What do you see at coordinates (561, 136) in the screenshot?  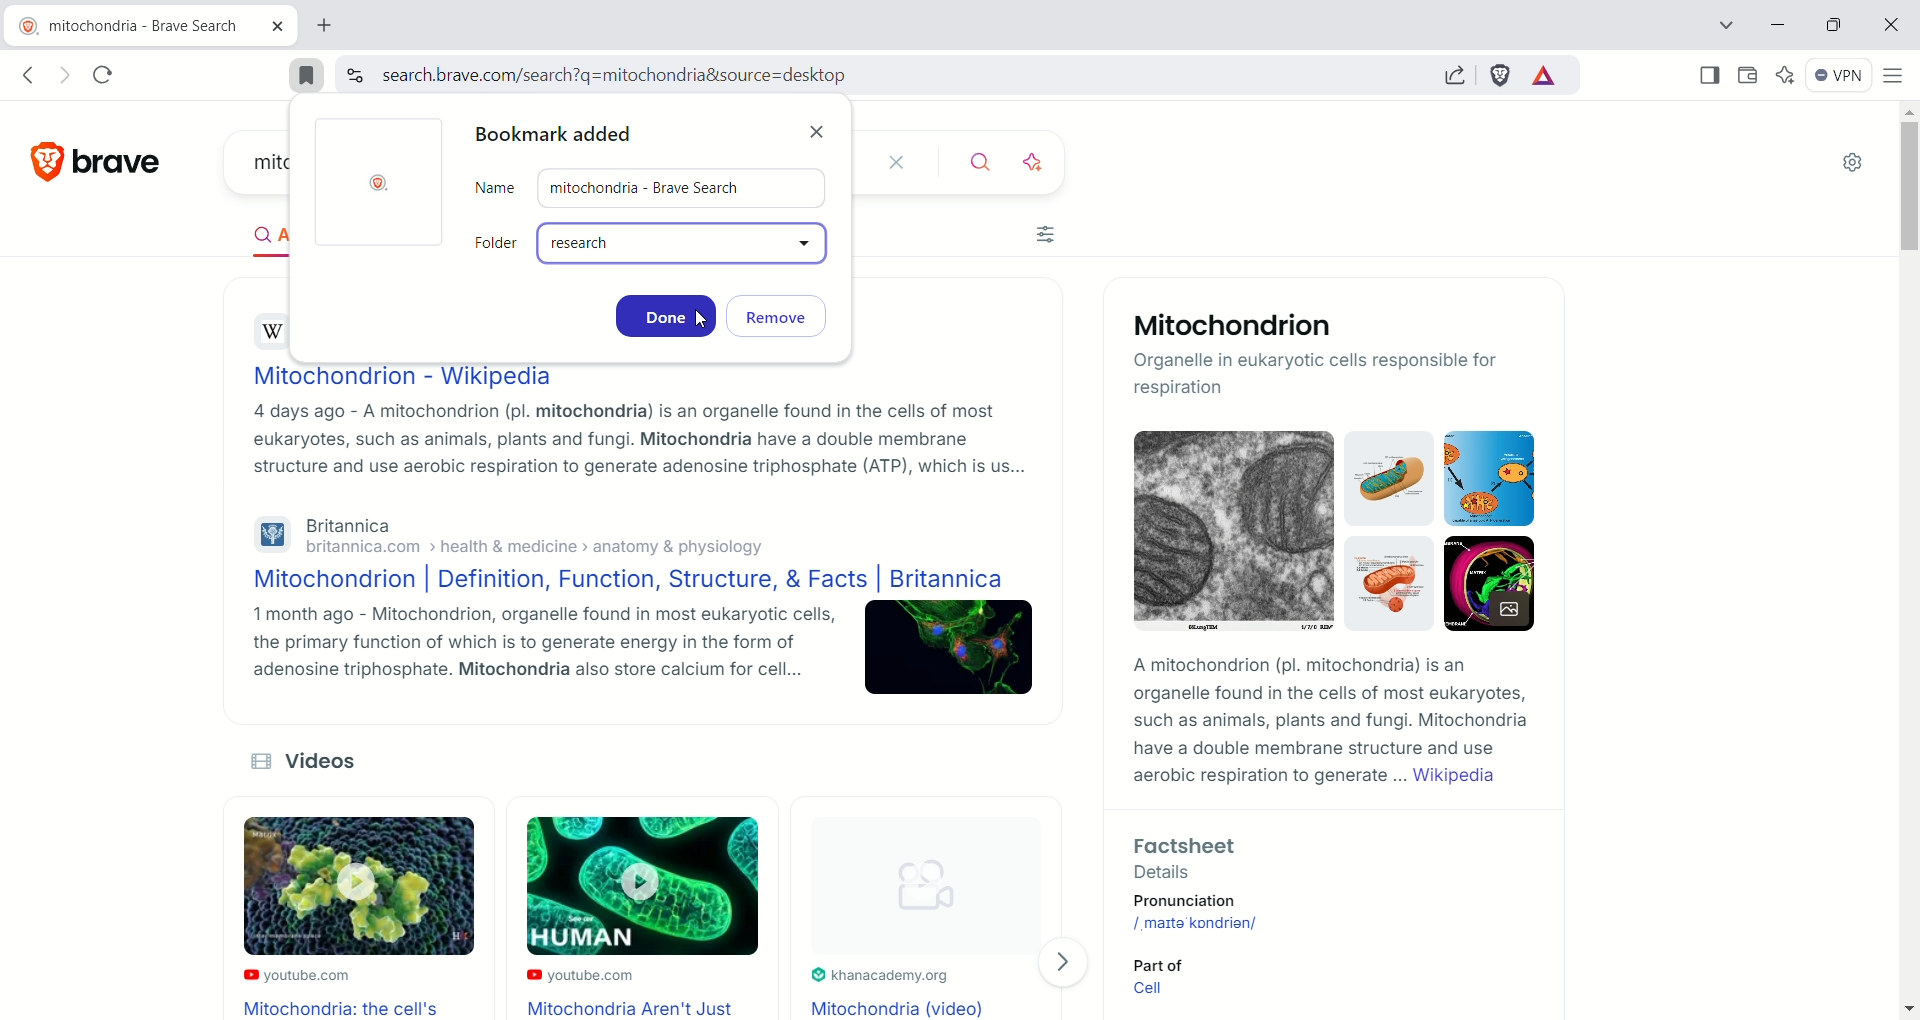 I see `bookmark added` at bounding box center [561, 136].